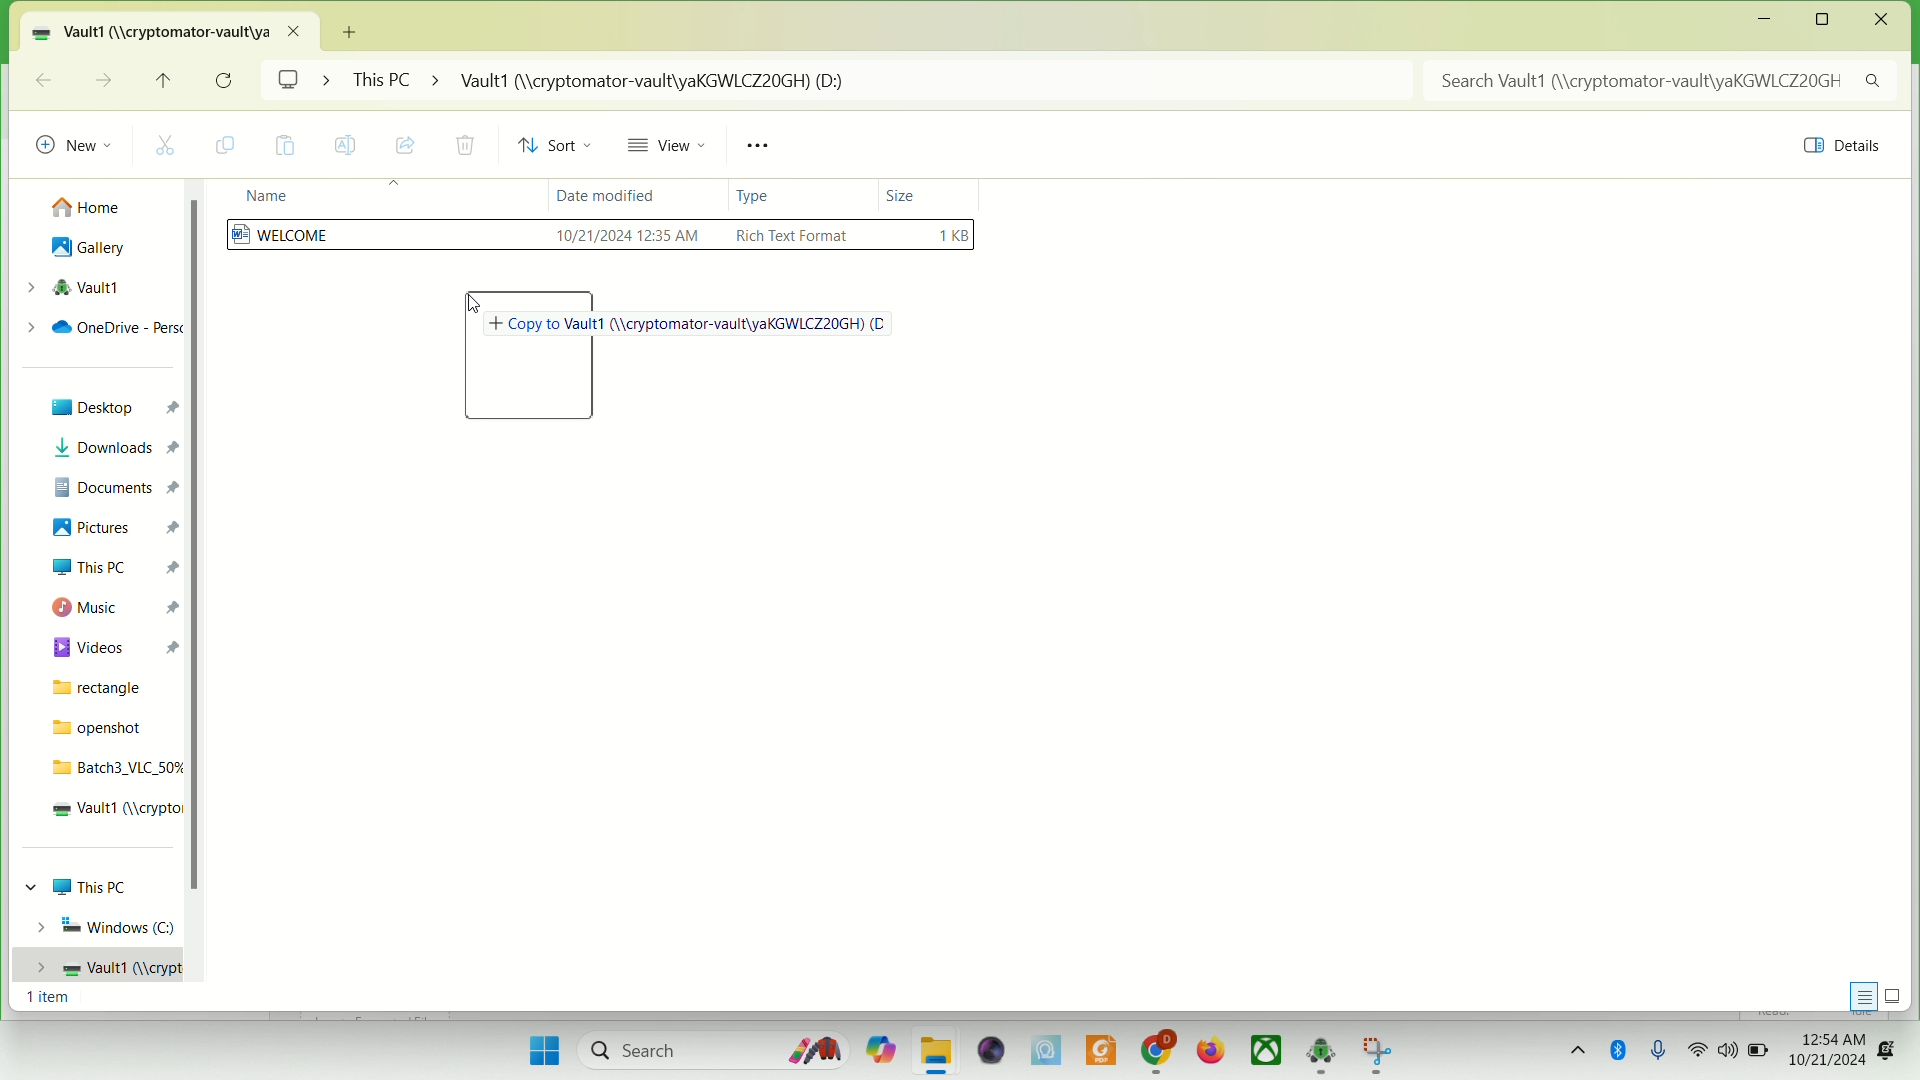  What do you see at coordinates (111, 447) in the screenshot?
I see `downloads` at bounding box center [111, 447].